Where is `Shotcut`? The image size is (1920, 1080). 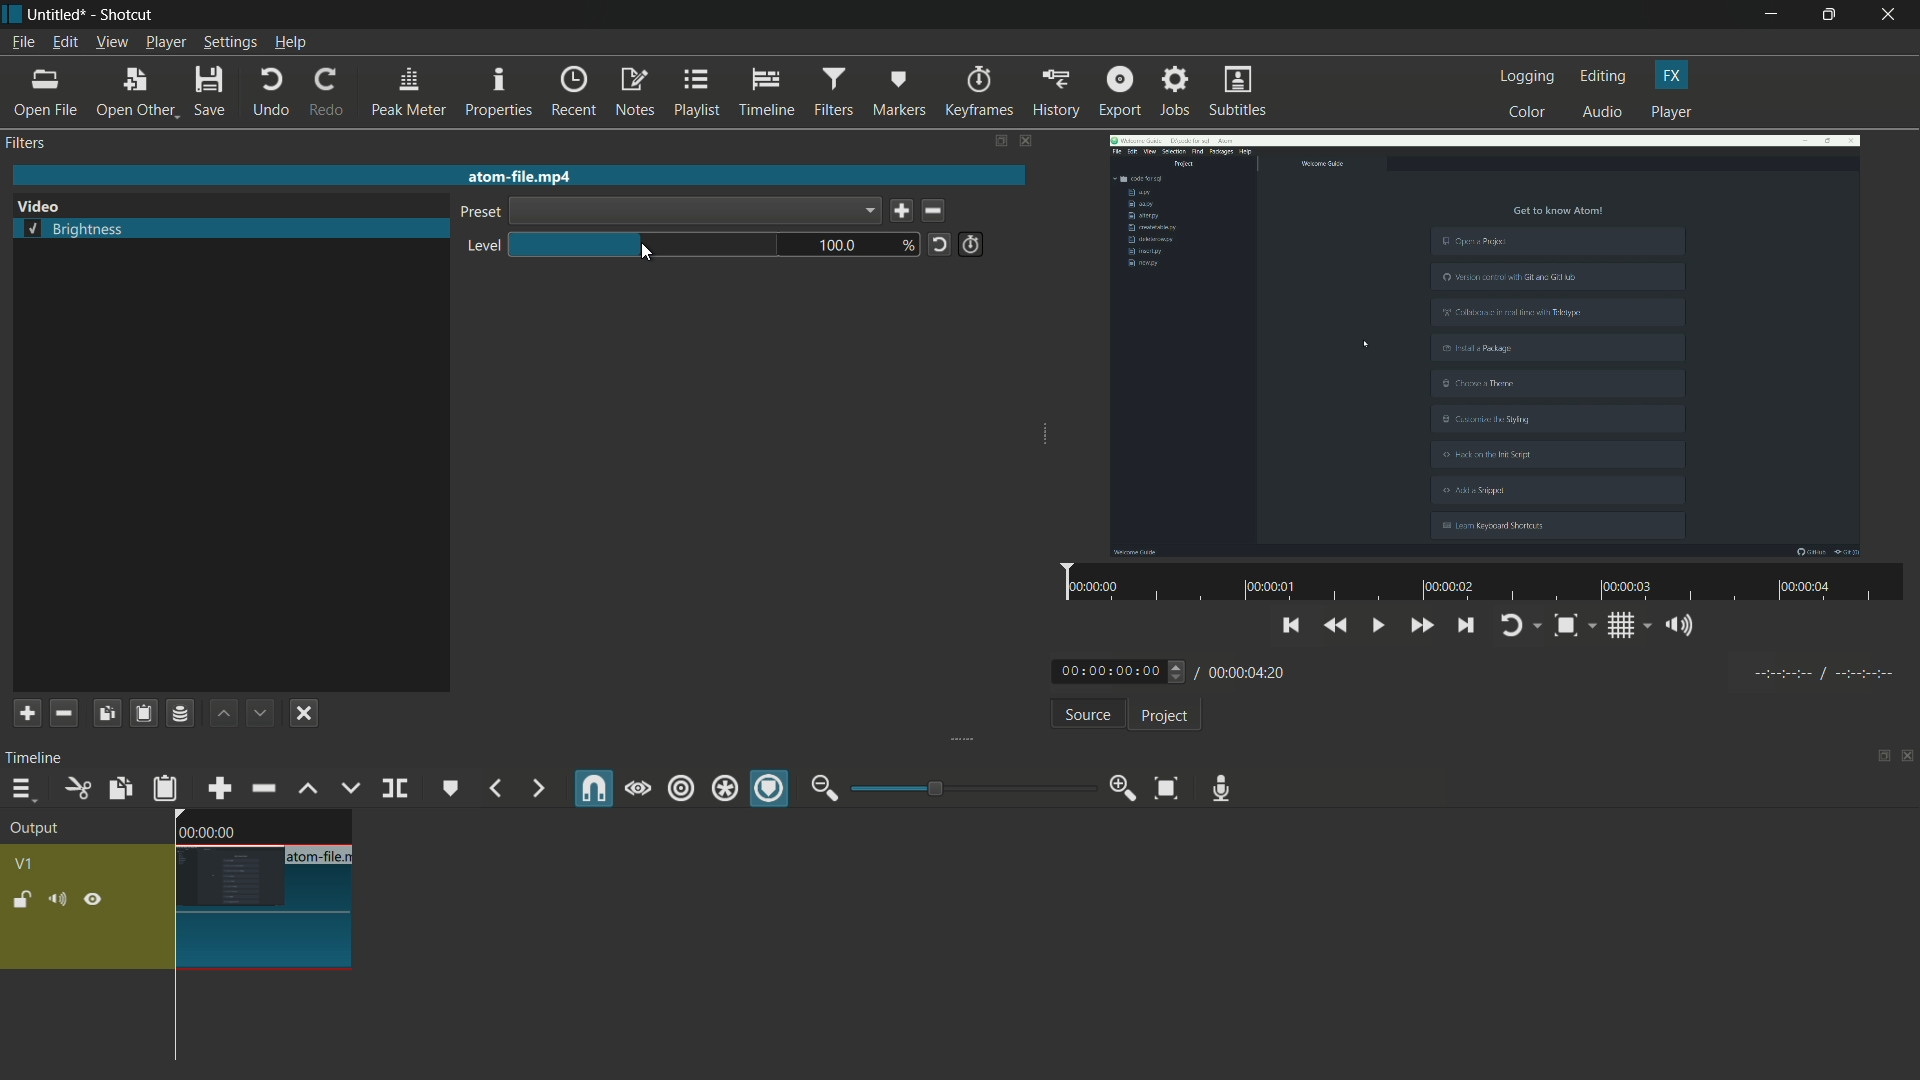
Shotcut is located at coordinates (128, 16).